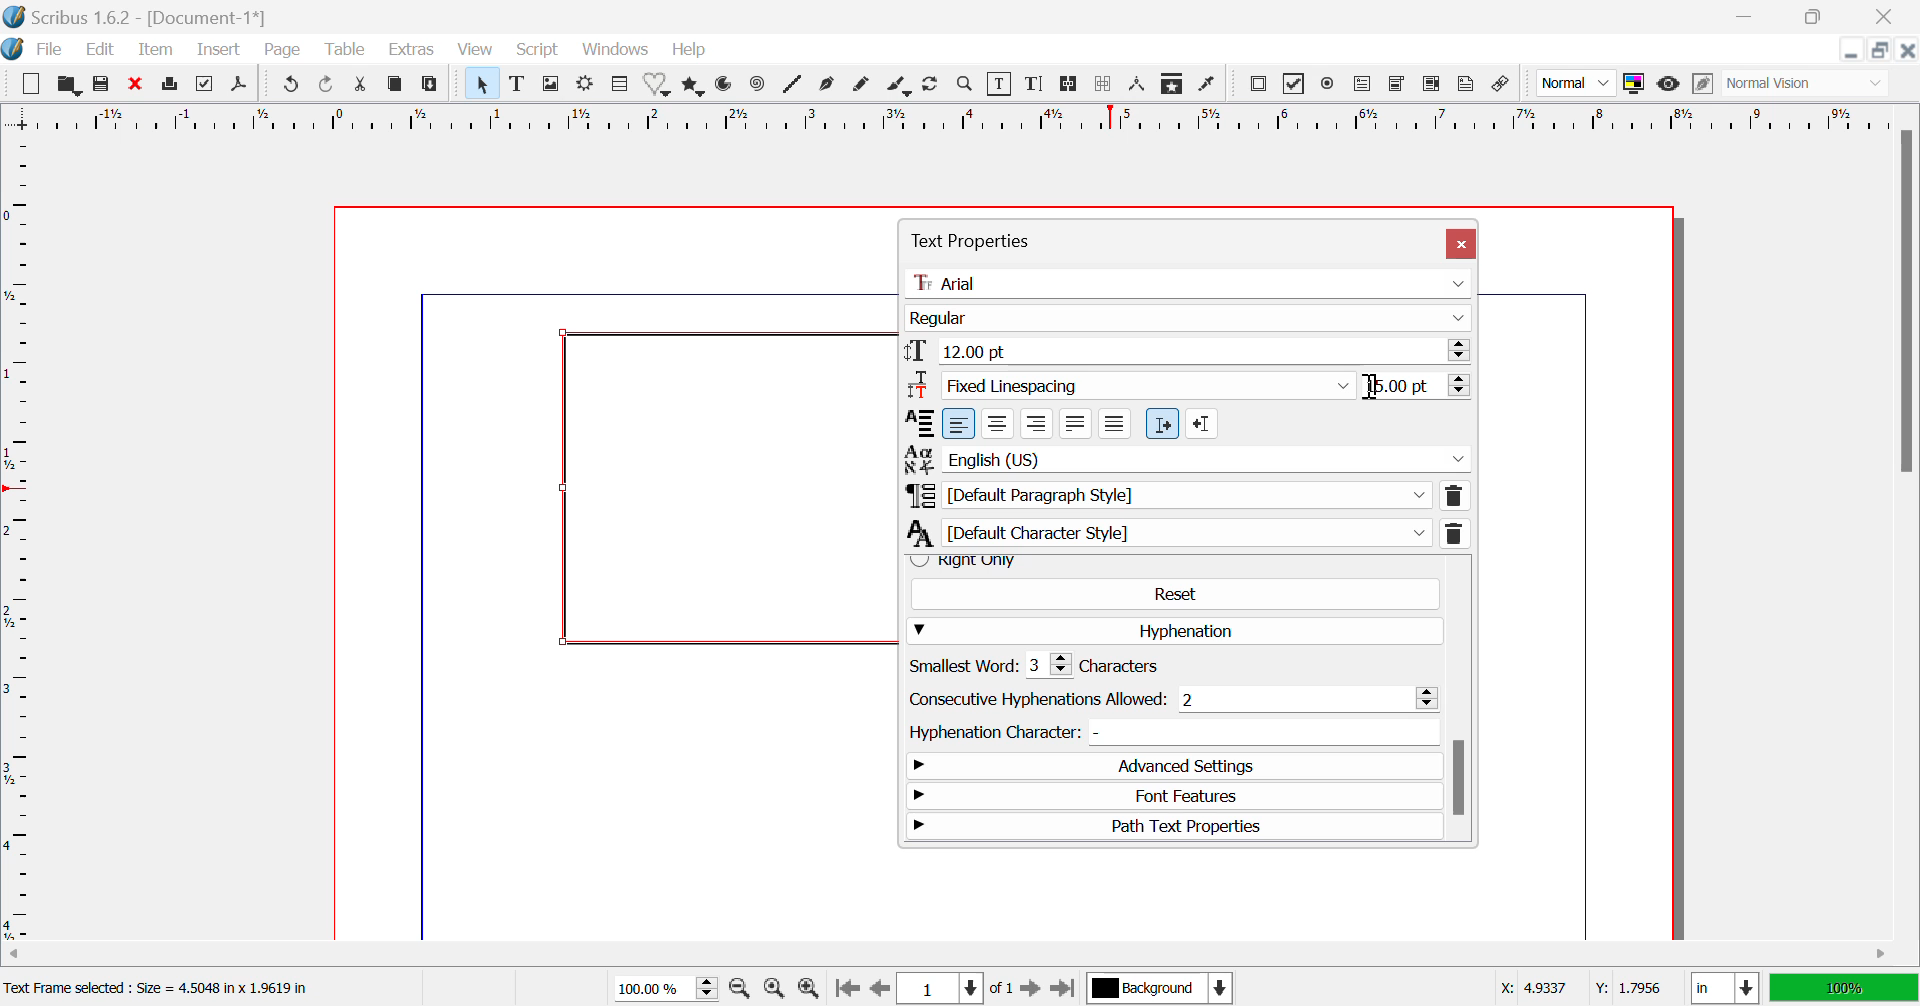 This screenshot has height=1006, width=1920. Describe the element at coordinates (668, 987) in the screenshot. I see `Zoom 100%` at that location.